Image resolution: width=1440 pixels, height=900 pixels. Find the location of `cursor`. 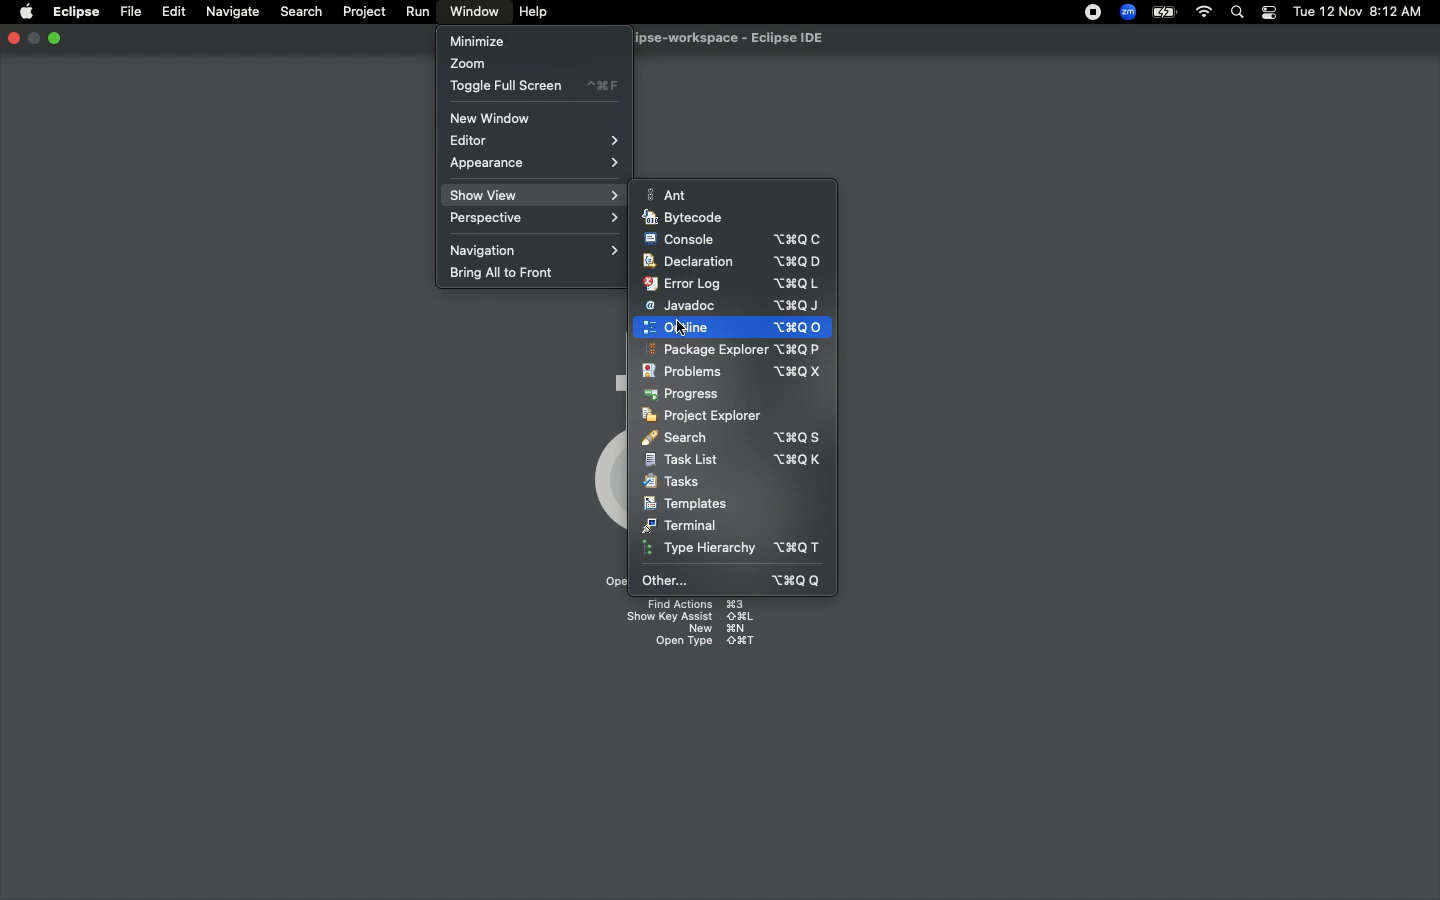

cursor is located at coordinates (679, 327).